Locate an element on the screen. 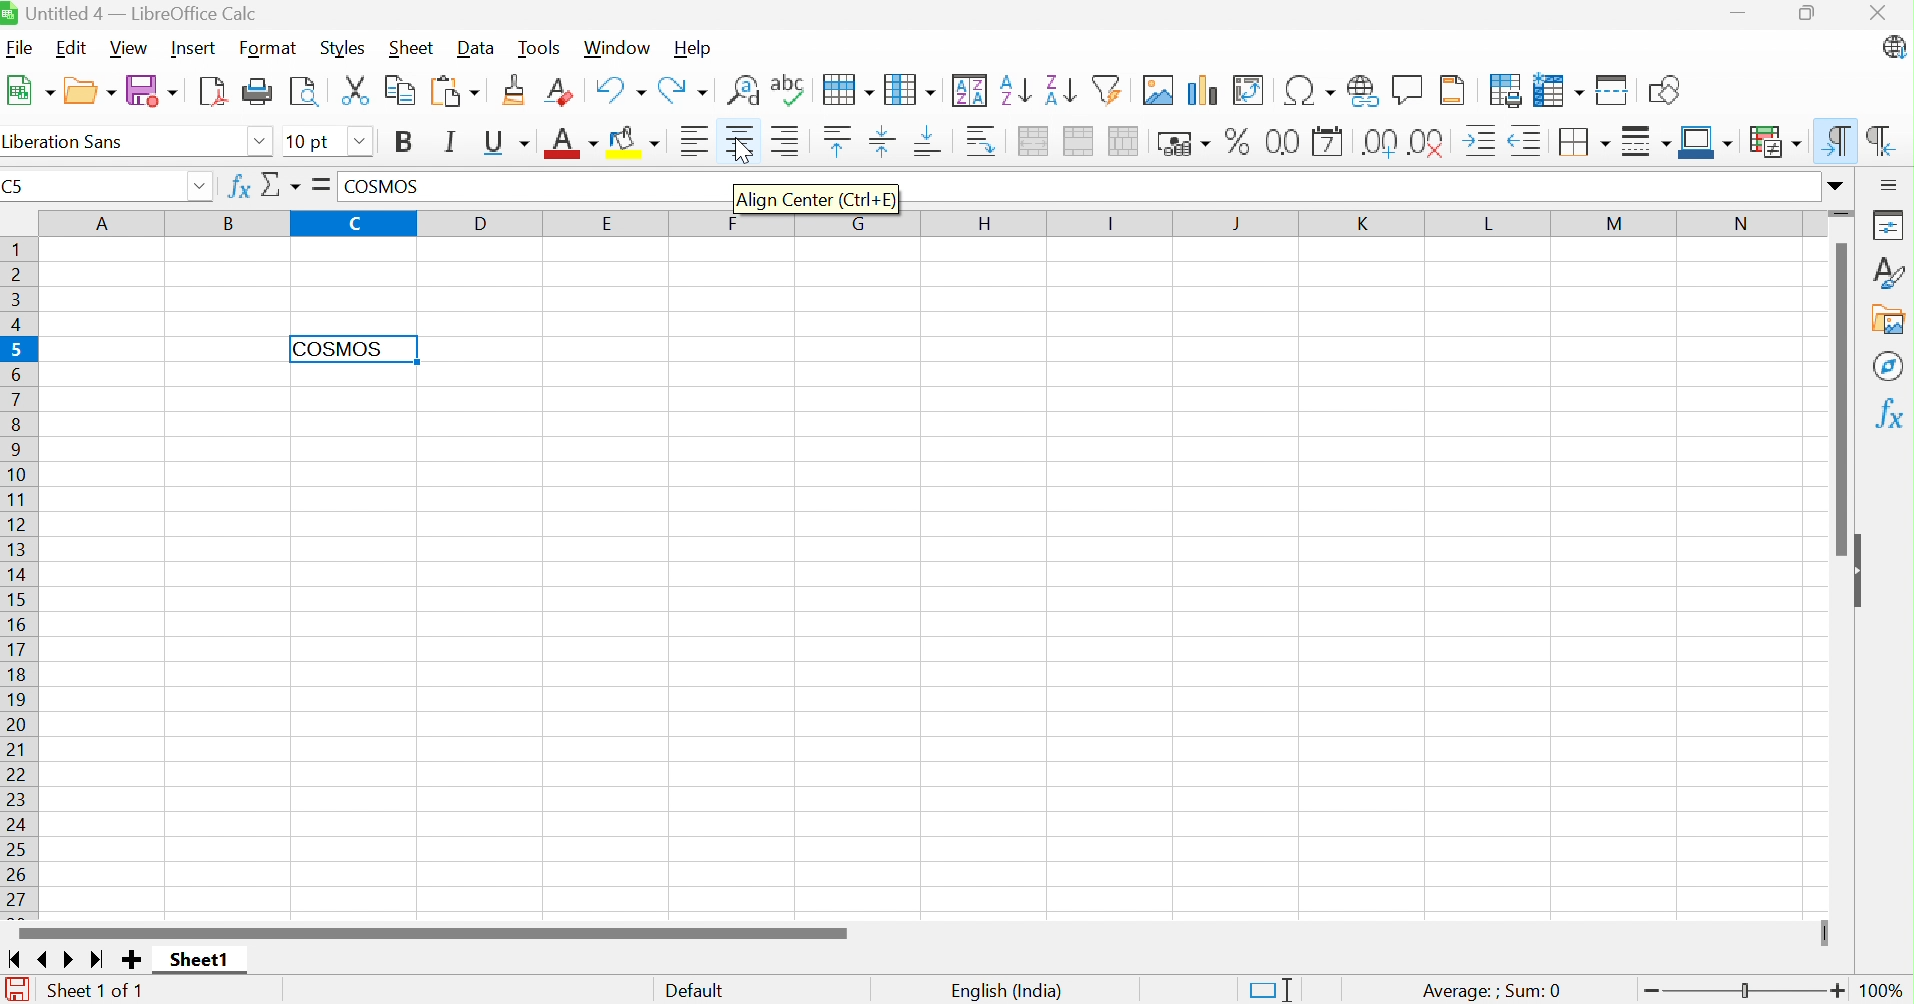 The width and height of the screenshot is (1914, 1004). Scroll Bar is located at coordinates (1833, 400).